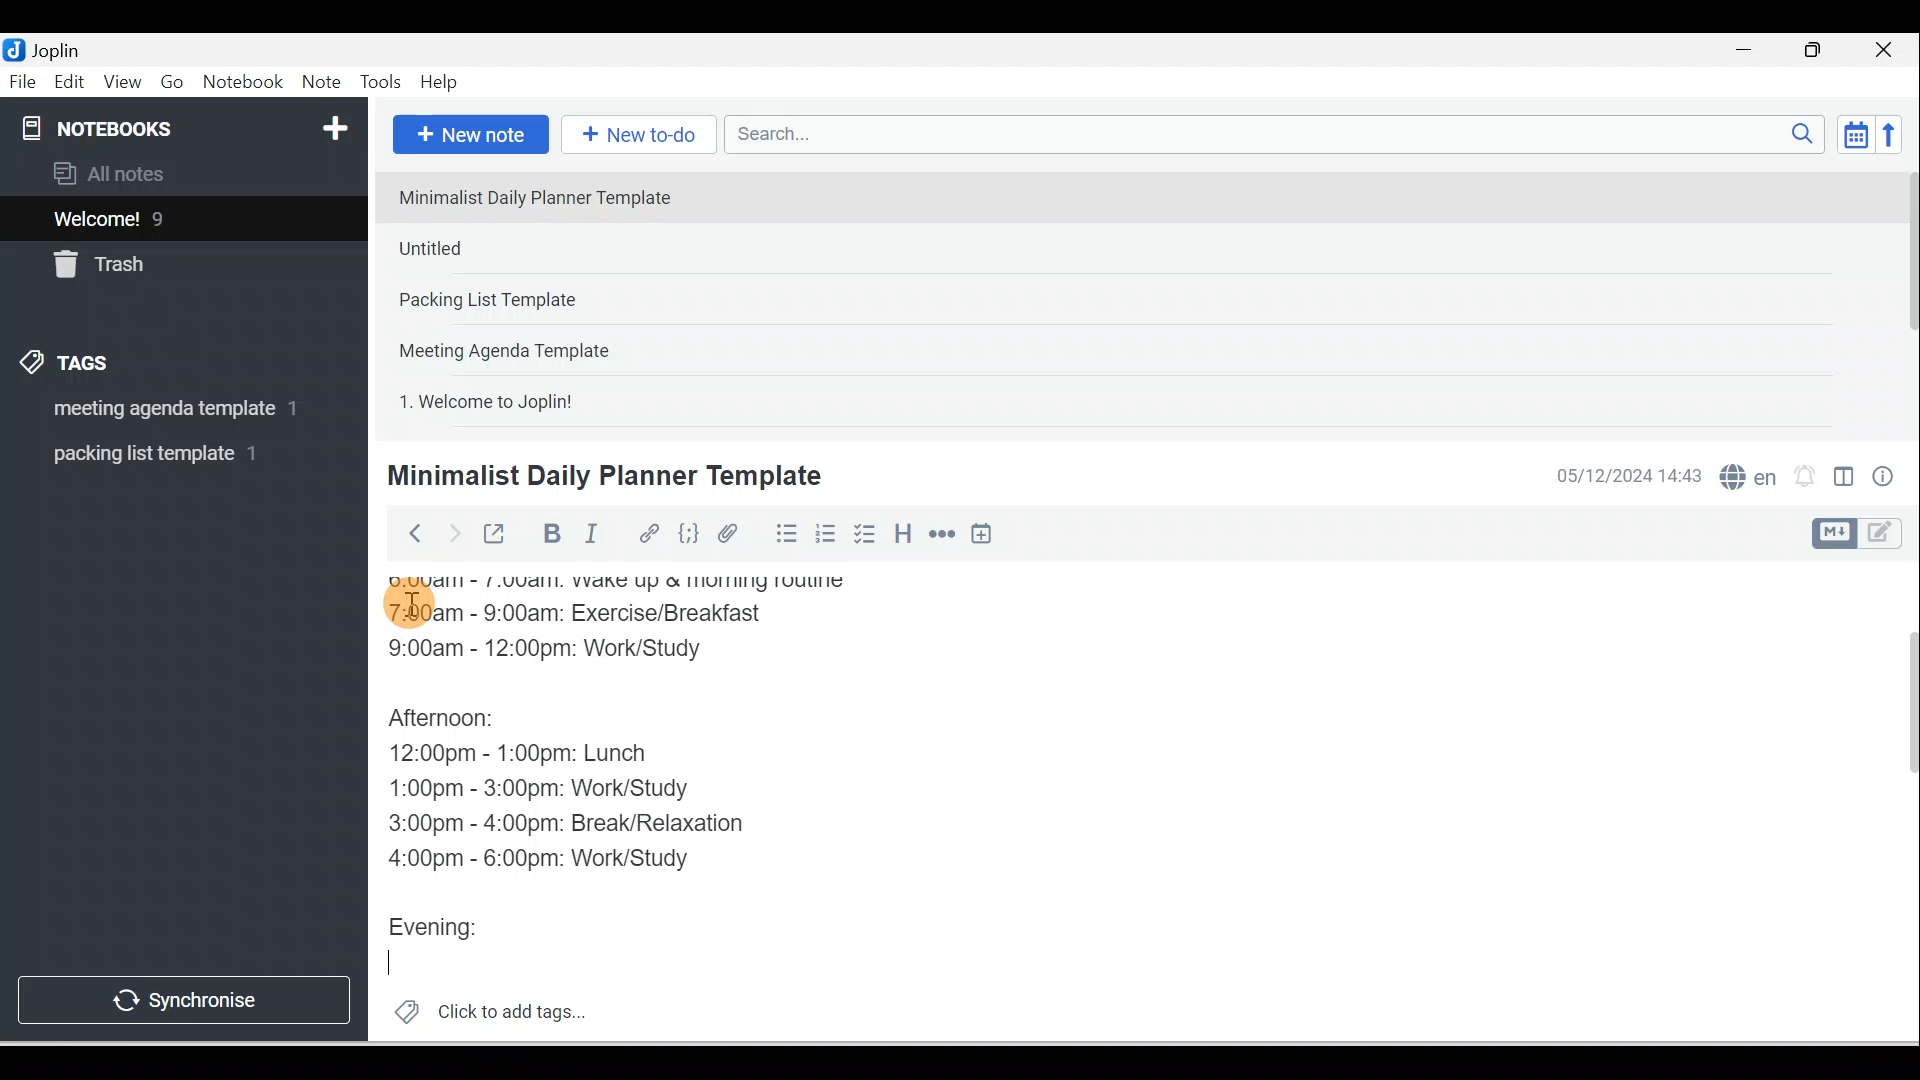  I want to click on View, so click(122, 83).